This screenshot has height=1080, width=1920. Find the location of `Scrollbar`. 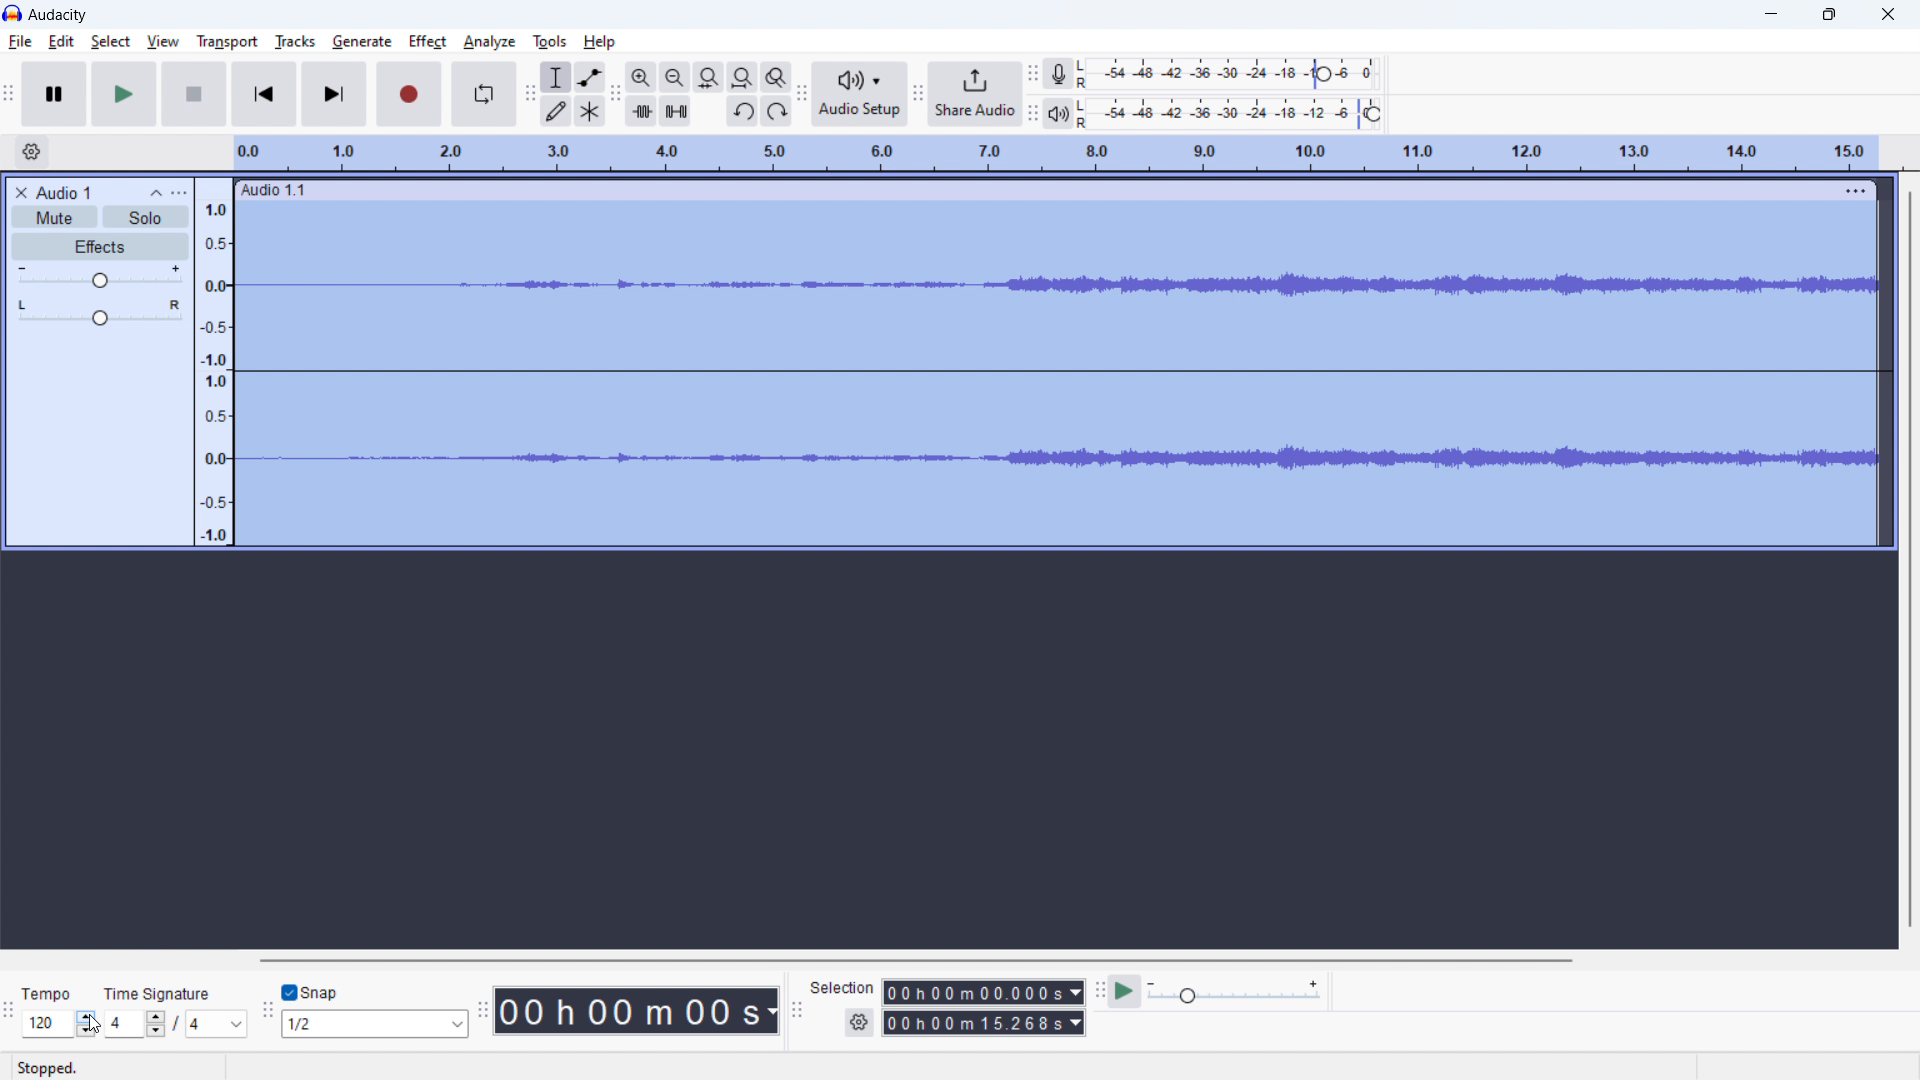

Scrollbar is located at coordinates (1909, 560).